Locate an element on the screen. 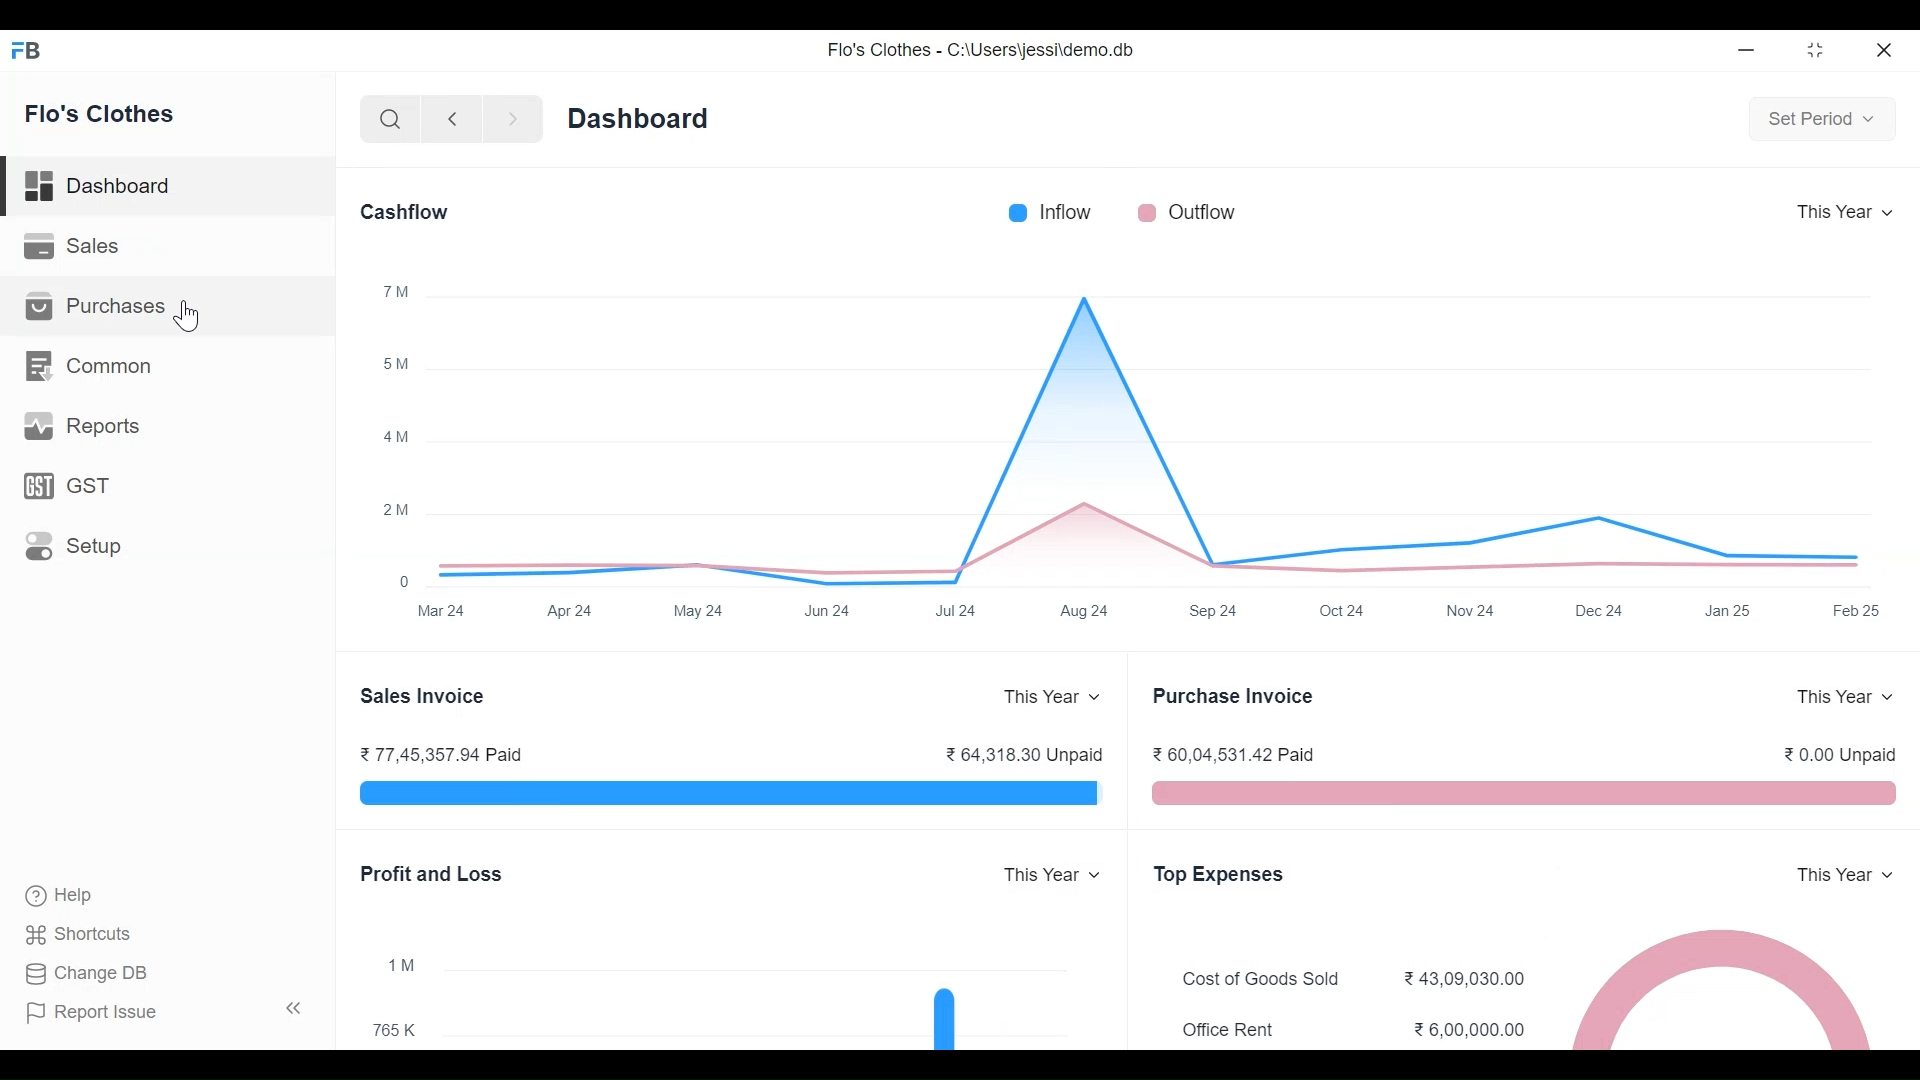 The height and width of the screenshot is (1080, 1920). Flo's Clothes is located at coordinates (103, 113).